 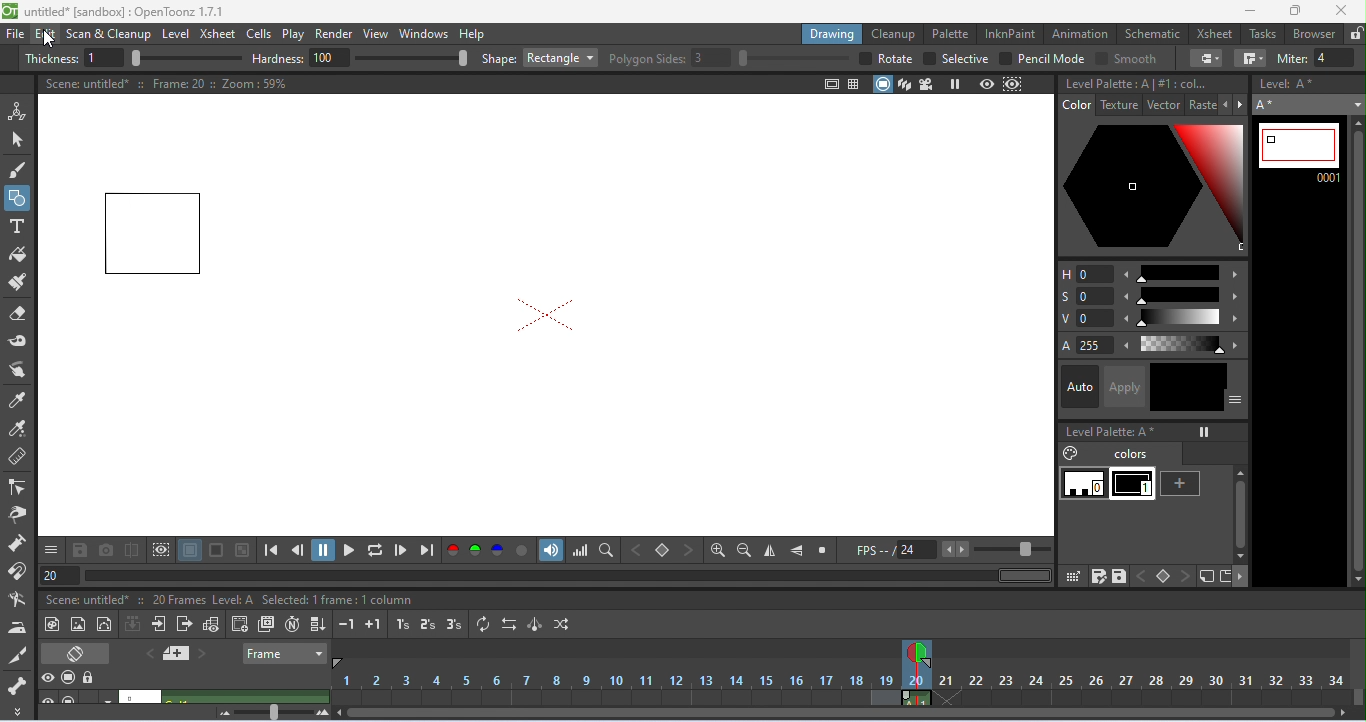 What do you see at coordinates (1098, 578) in the screenshot?
I see `save palette as` at bounding box center [1098, 578].